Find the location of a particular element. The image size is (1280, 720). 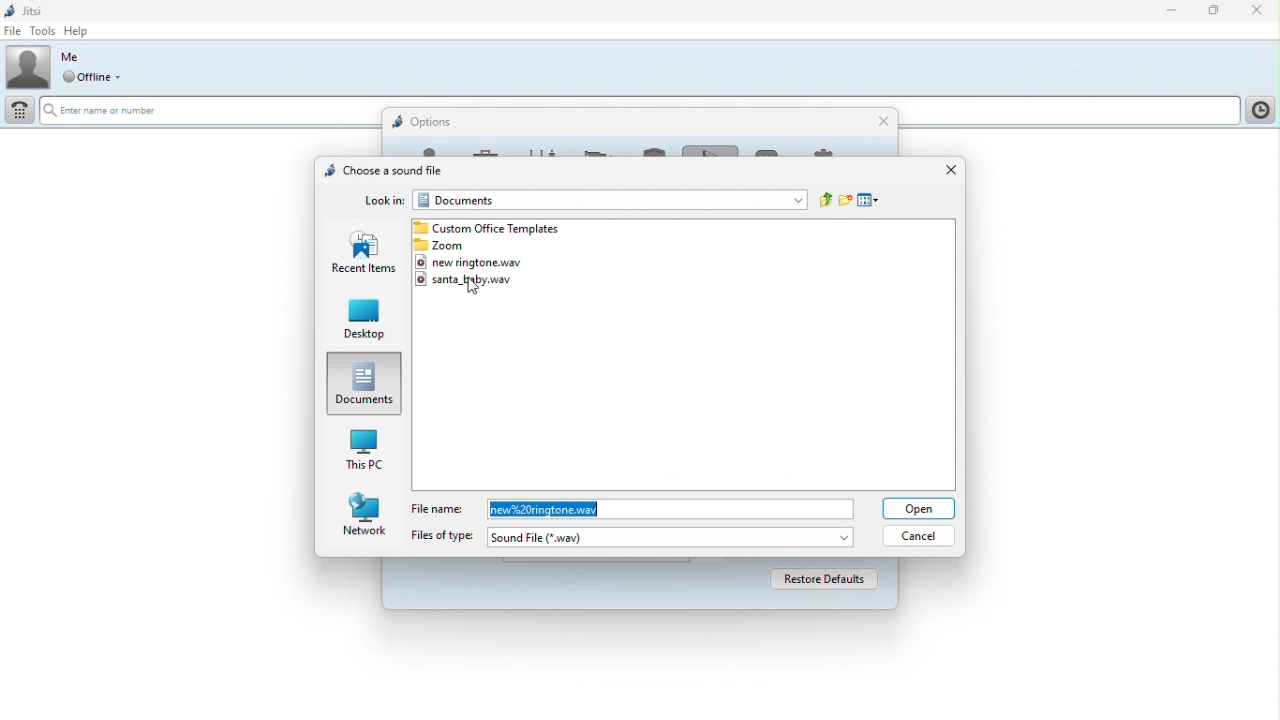

Close is located at coordinates (1257, 11).